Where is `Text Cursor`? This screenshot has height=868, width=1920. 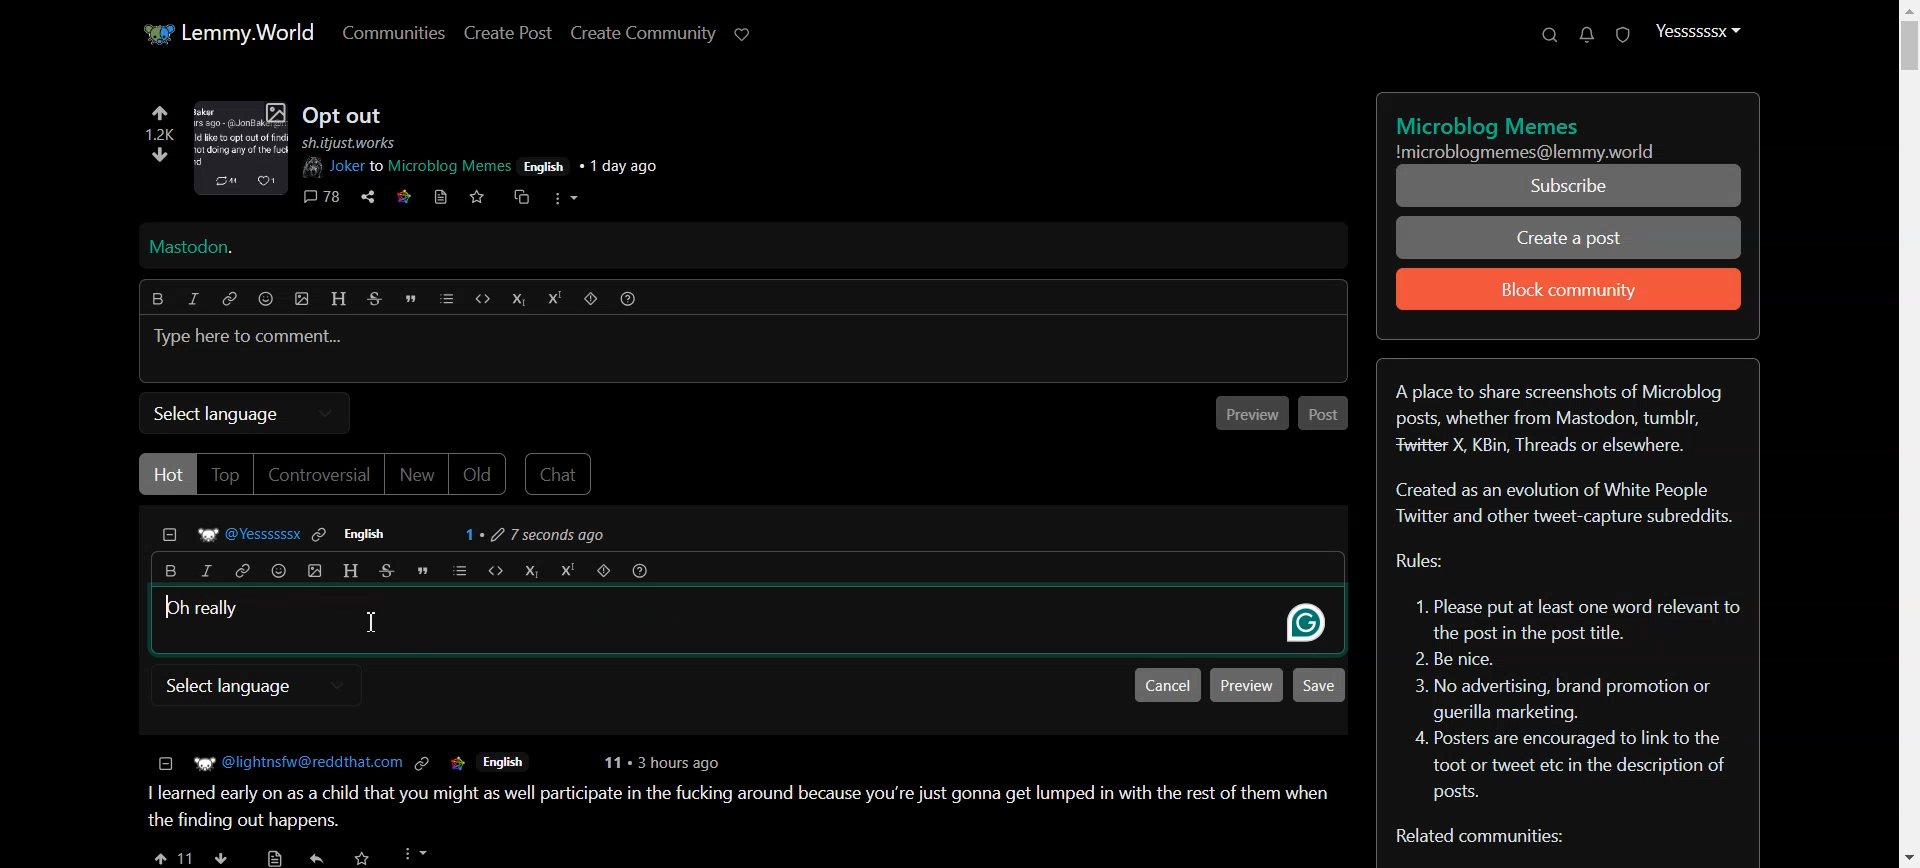
Text Cursor is located at coordinates (375, 623).